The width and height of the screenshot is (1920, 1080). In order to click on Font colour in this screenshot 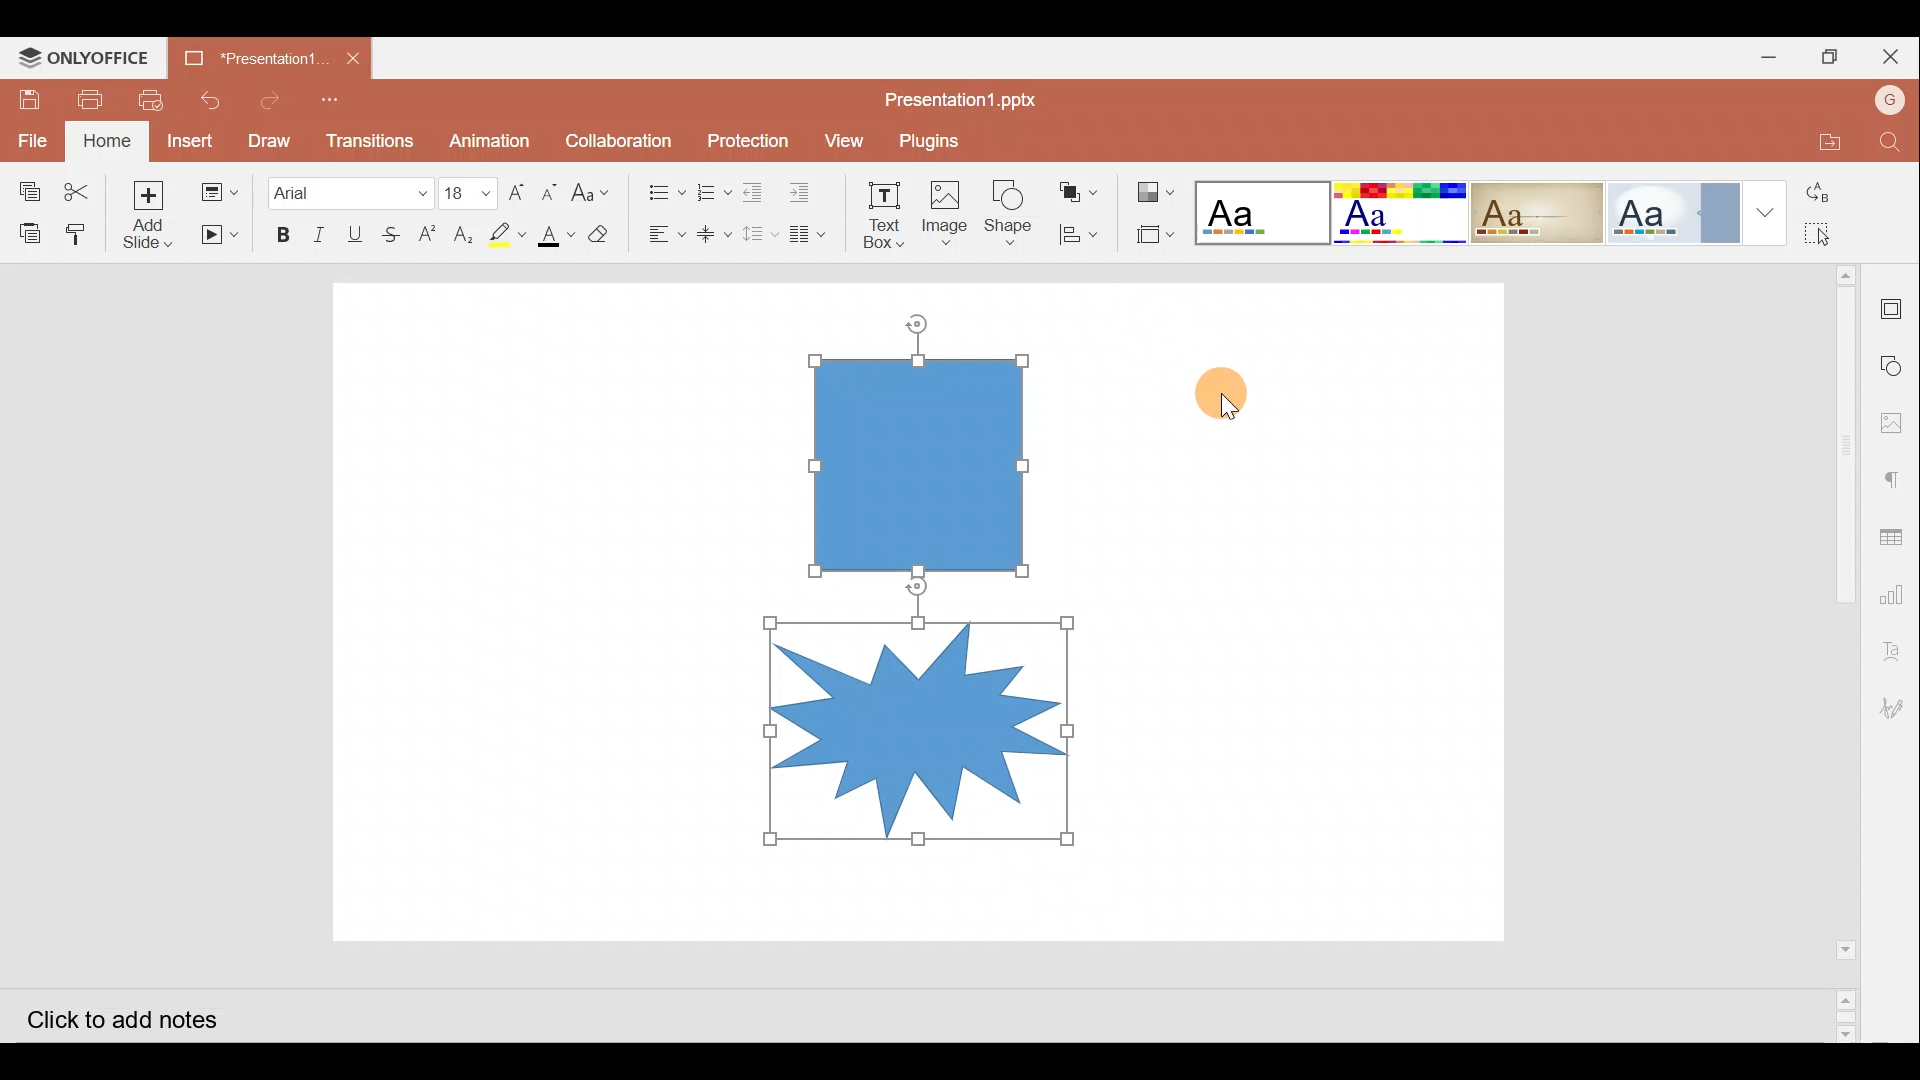, I will do `click(554, 235)`.